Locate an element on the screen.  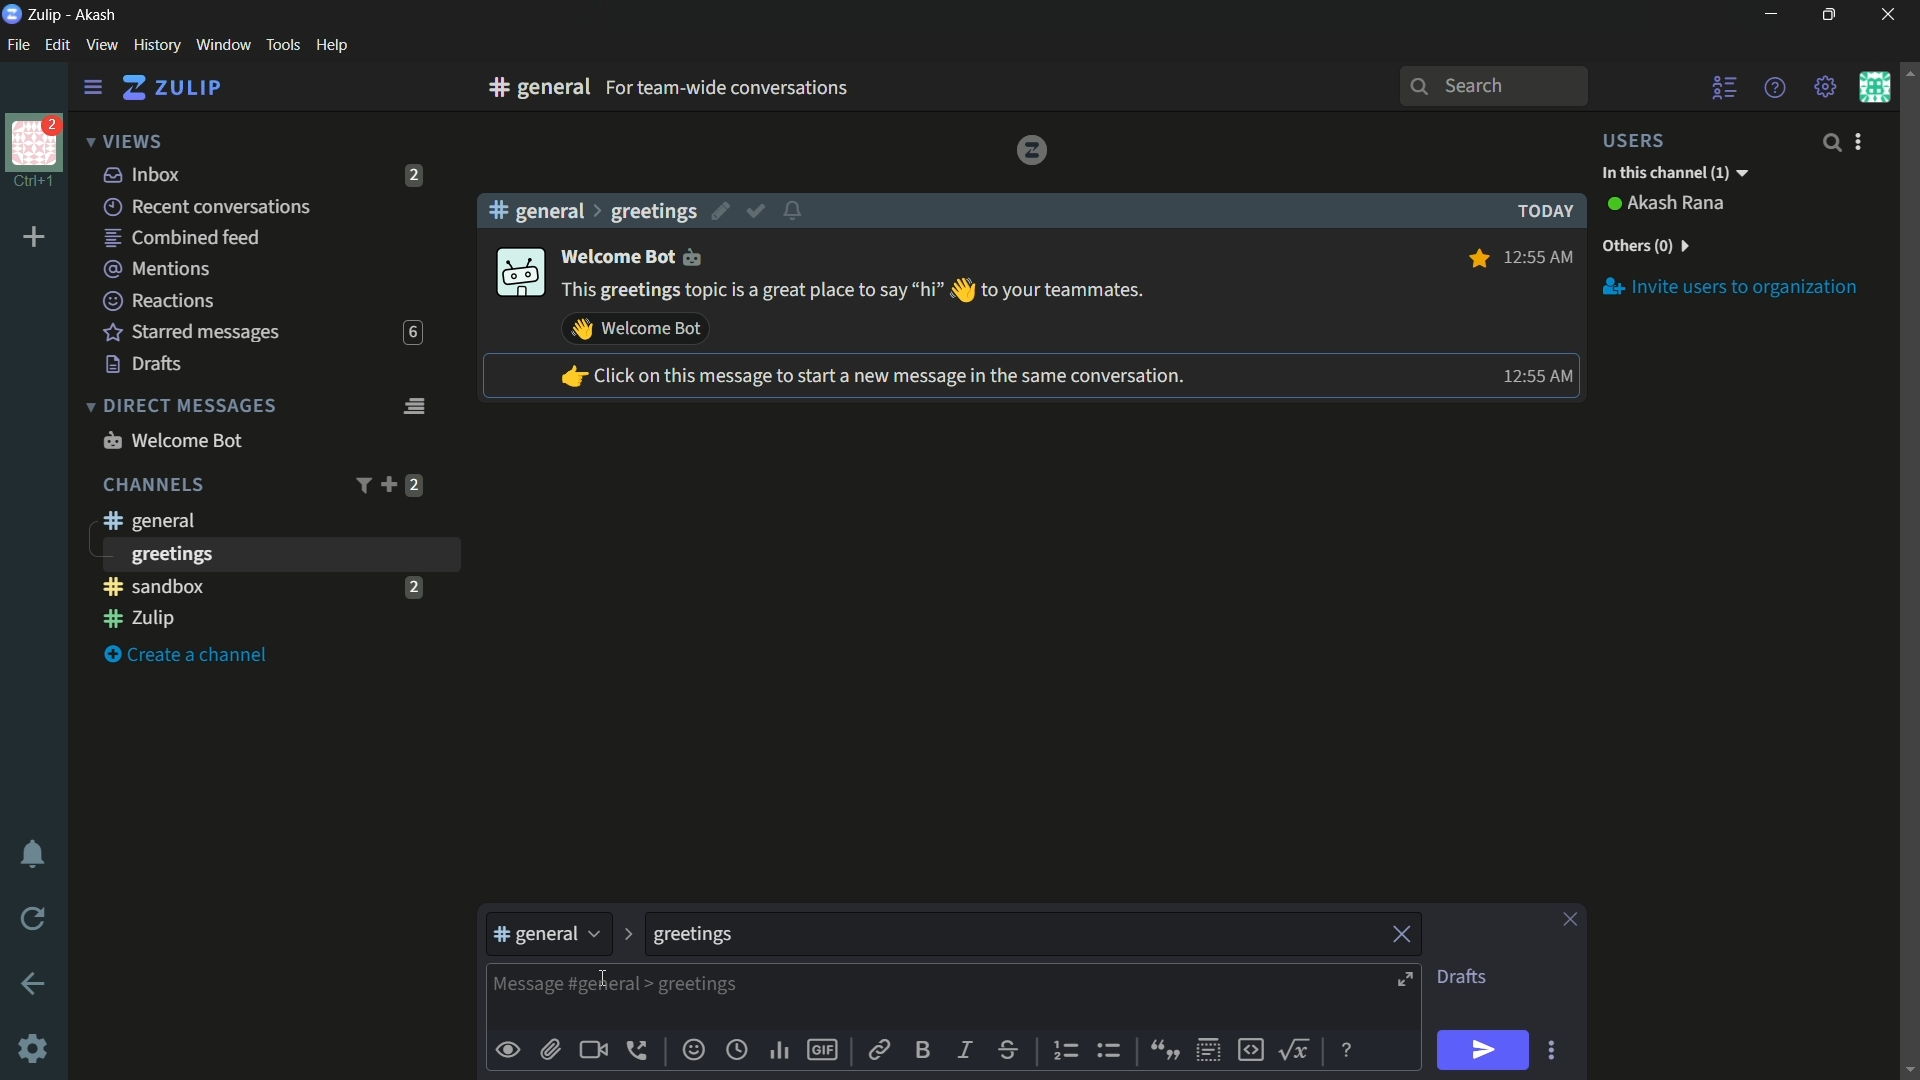
code is located at coordinates (1250, 1048).